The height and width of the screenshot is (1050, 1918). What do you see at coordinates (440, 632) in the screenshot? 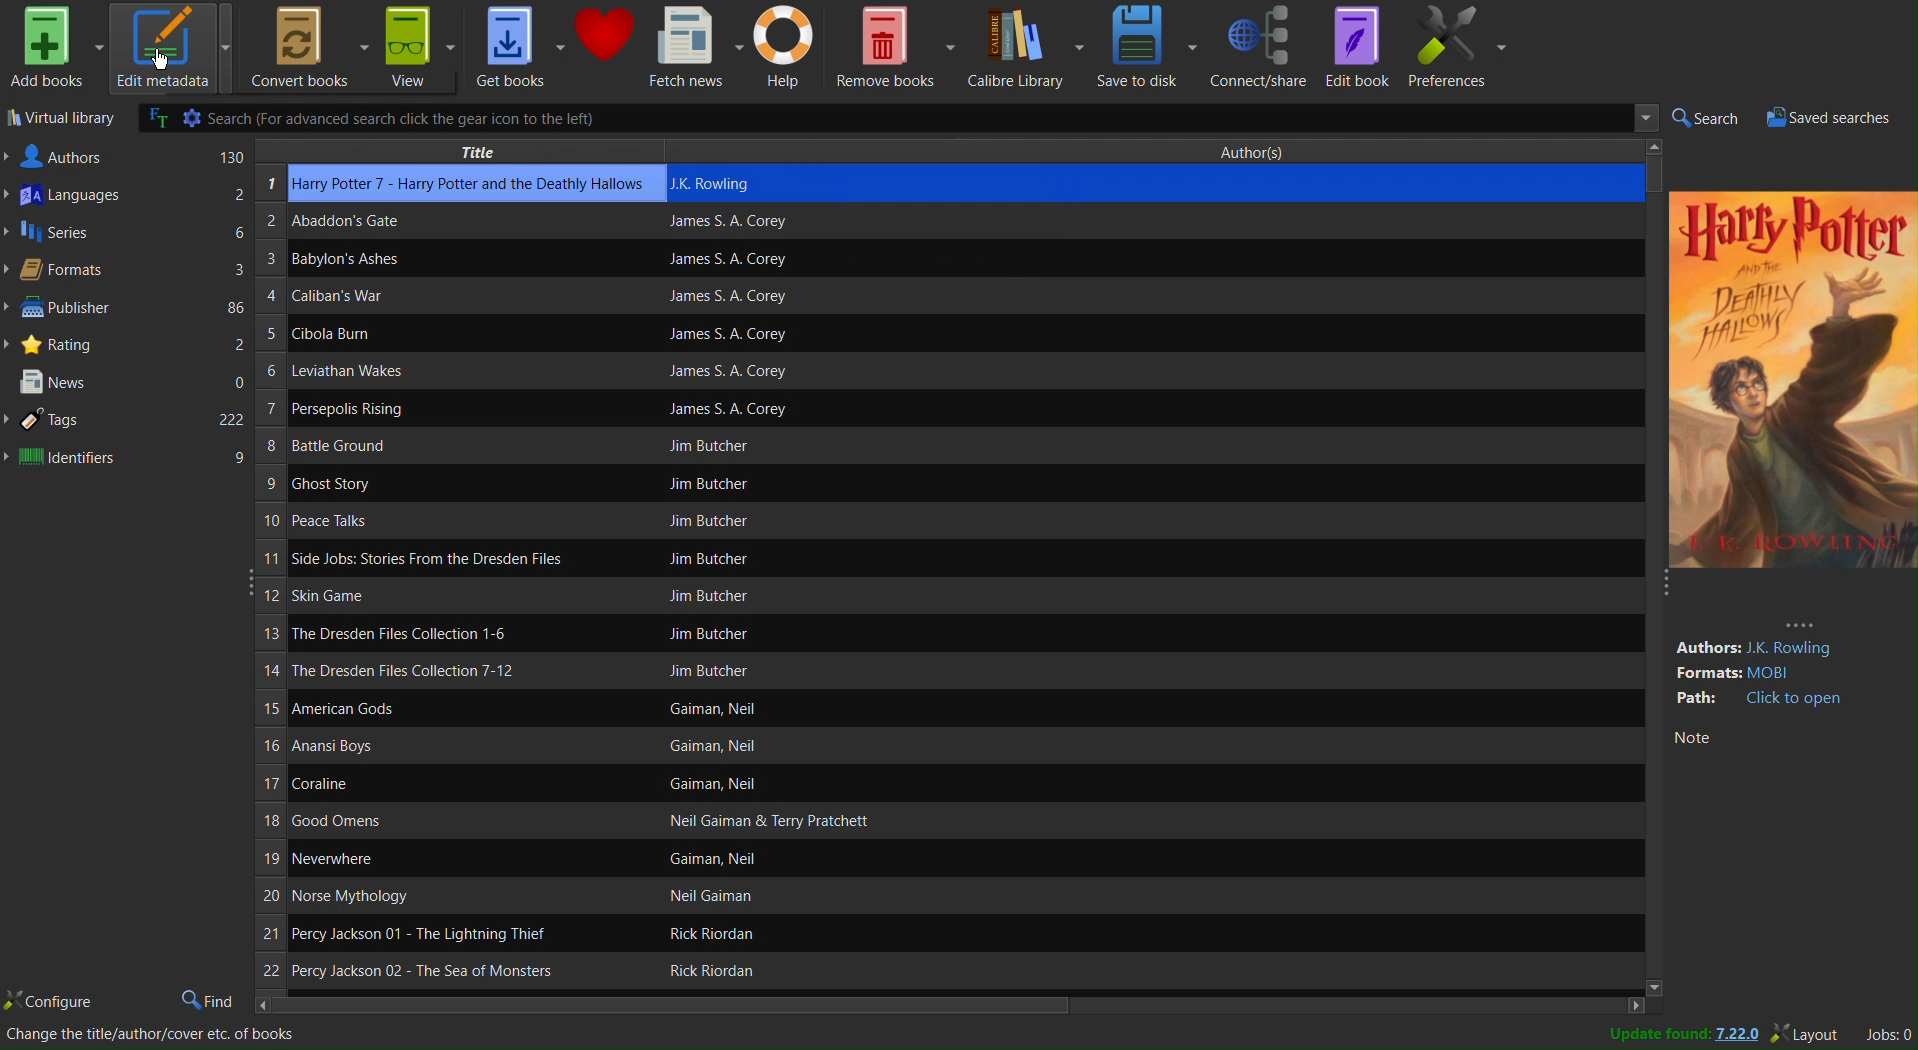
I see `Book name` at bounding box center [440, 632].